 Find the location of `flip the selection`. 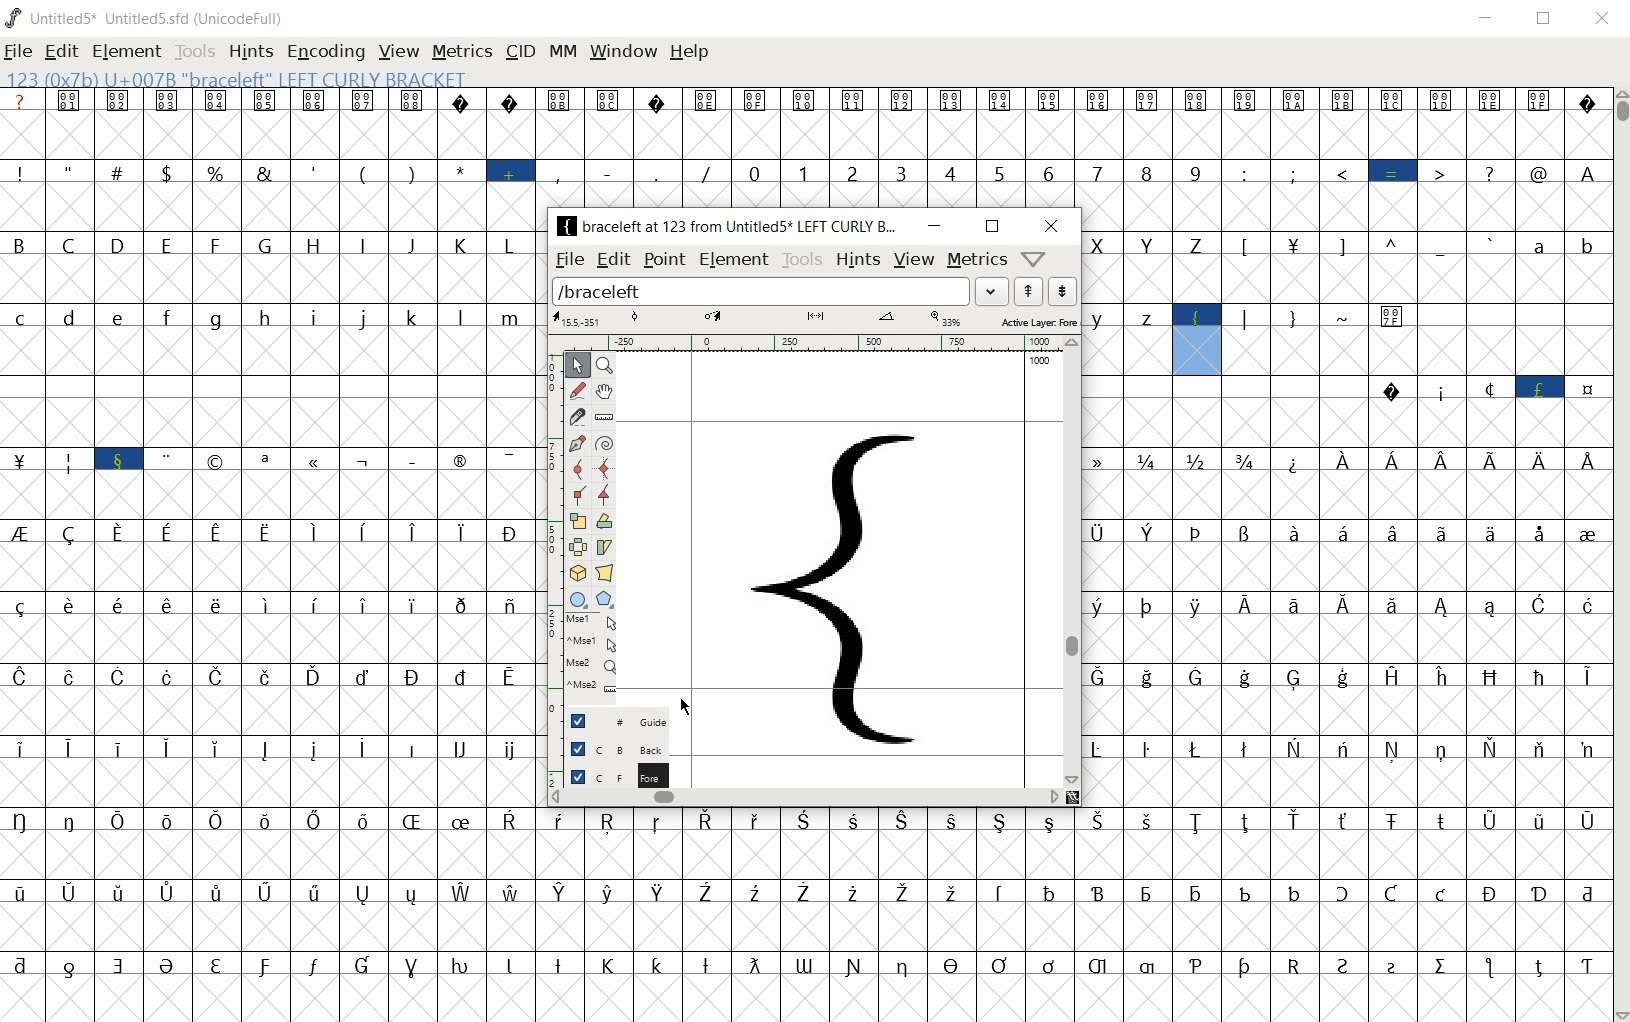

flip the selection is located at coordinates (606, 523).